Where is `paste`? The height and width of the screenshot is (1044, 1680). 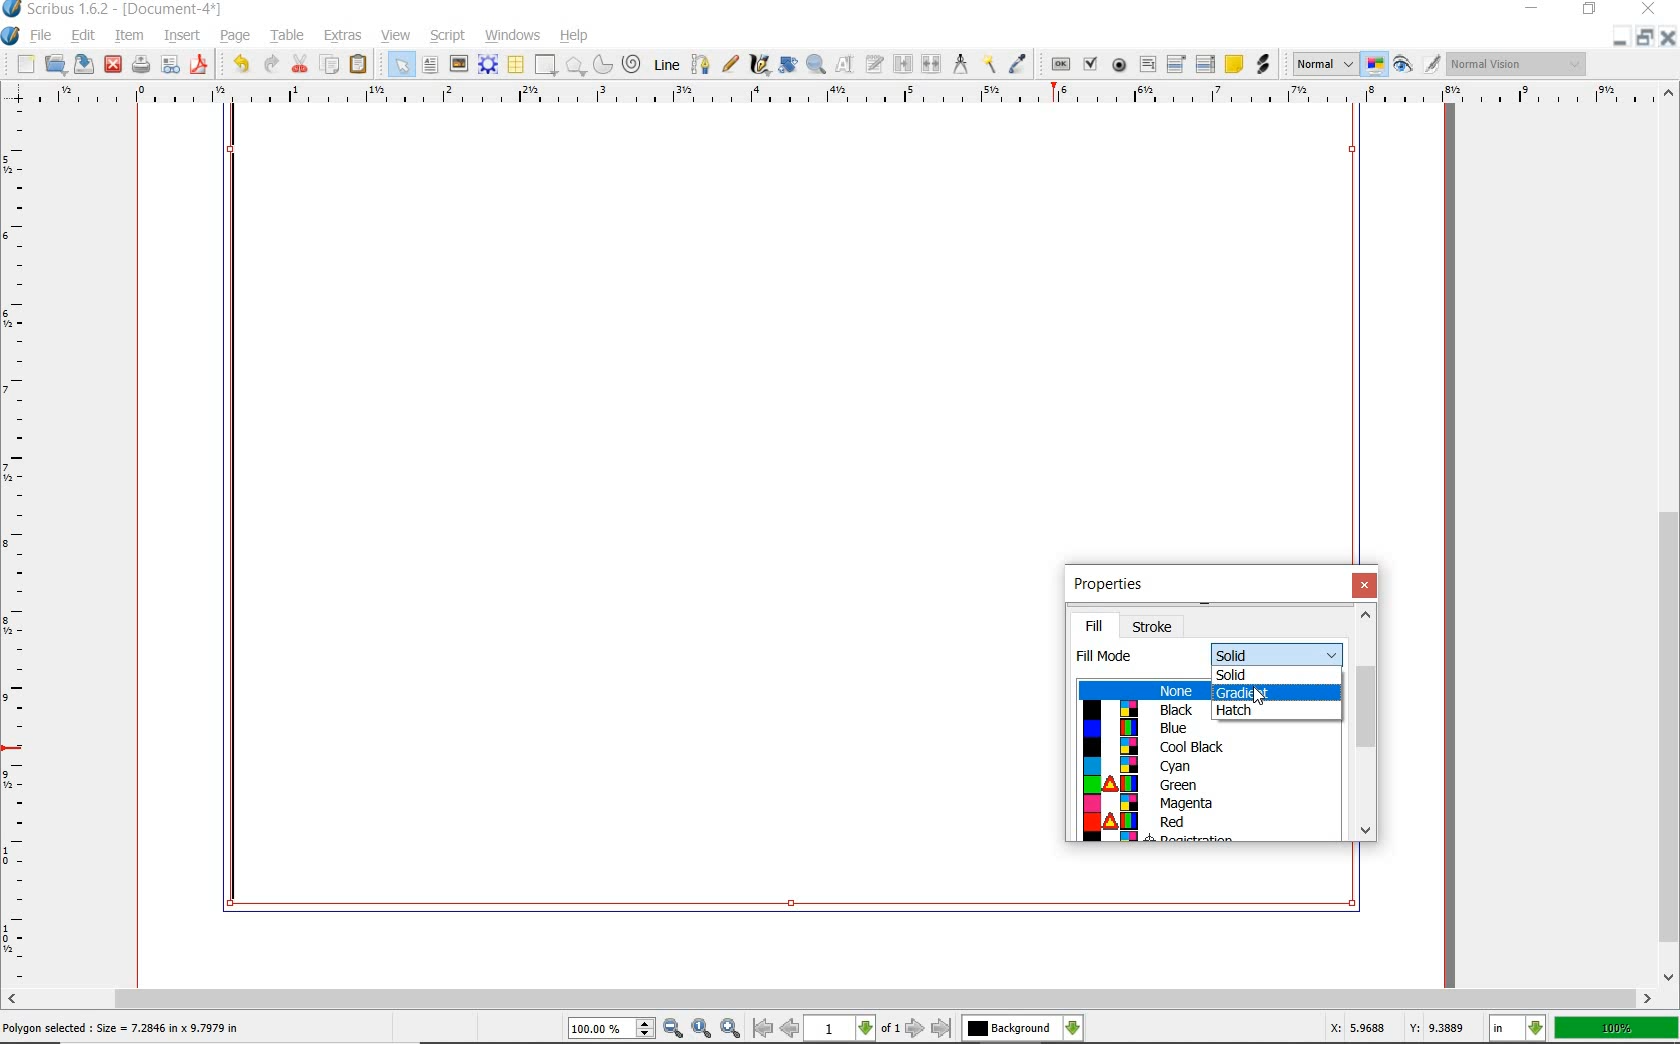 paste is located at coordinates (358, 65).